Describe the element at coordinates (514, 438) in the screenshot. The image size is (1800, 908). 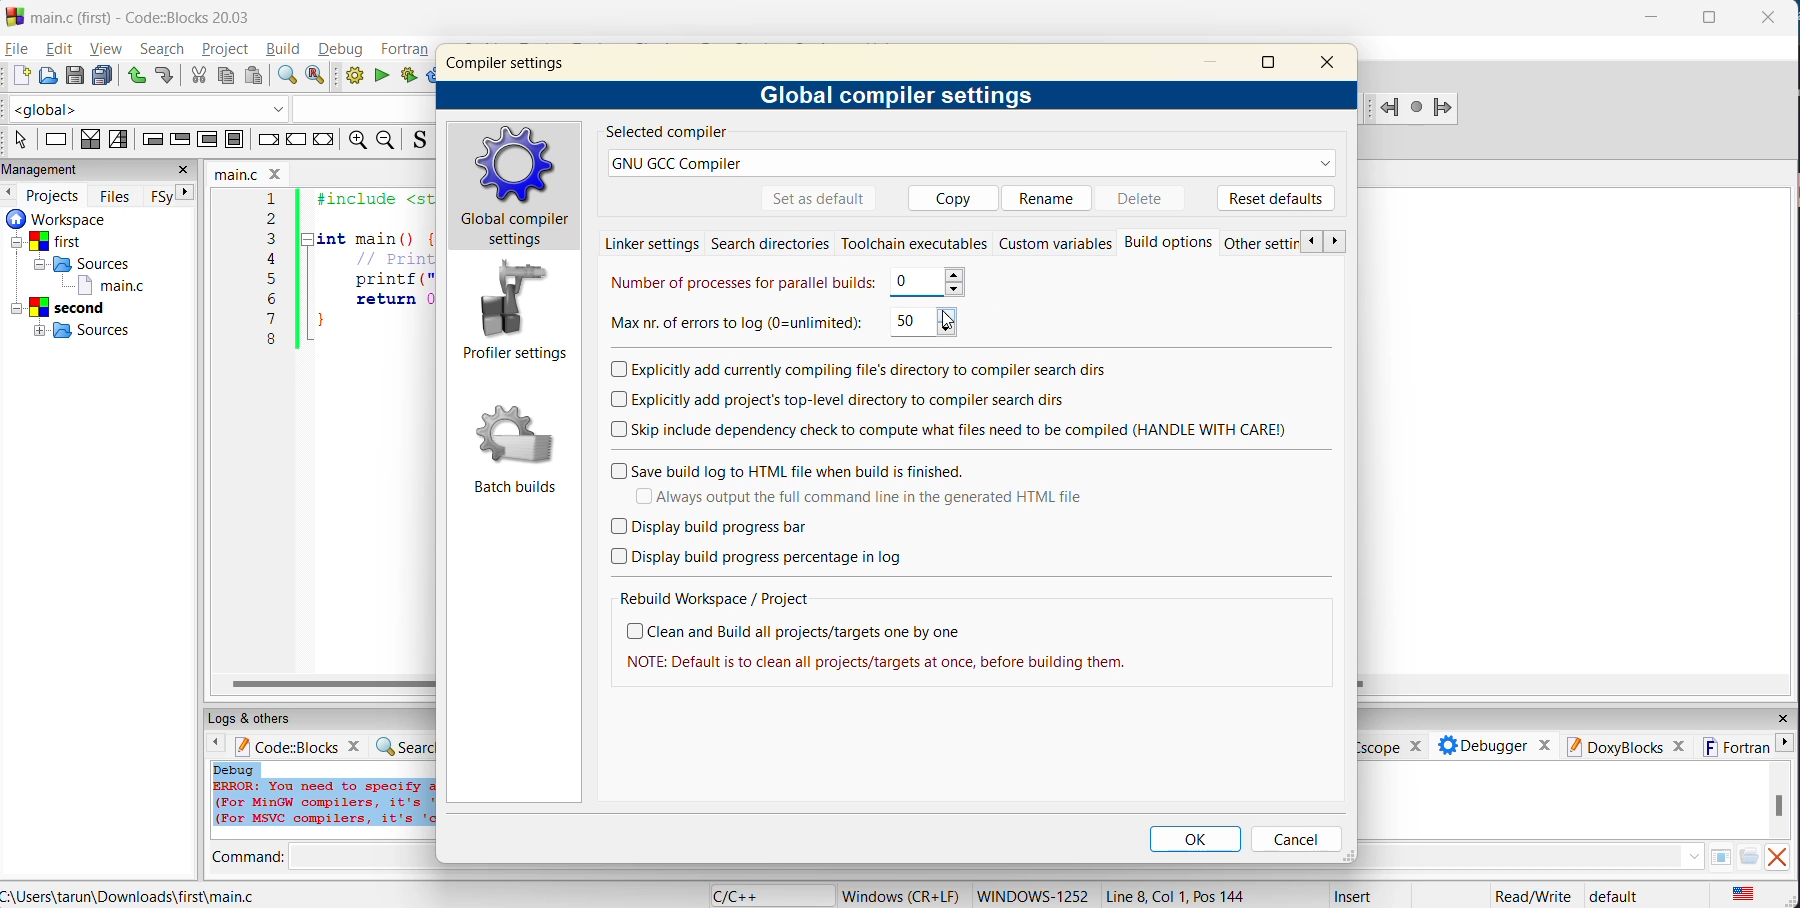
I see `Batch builds` at that location.